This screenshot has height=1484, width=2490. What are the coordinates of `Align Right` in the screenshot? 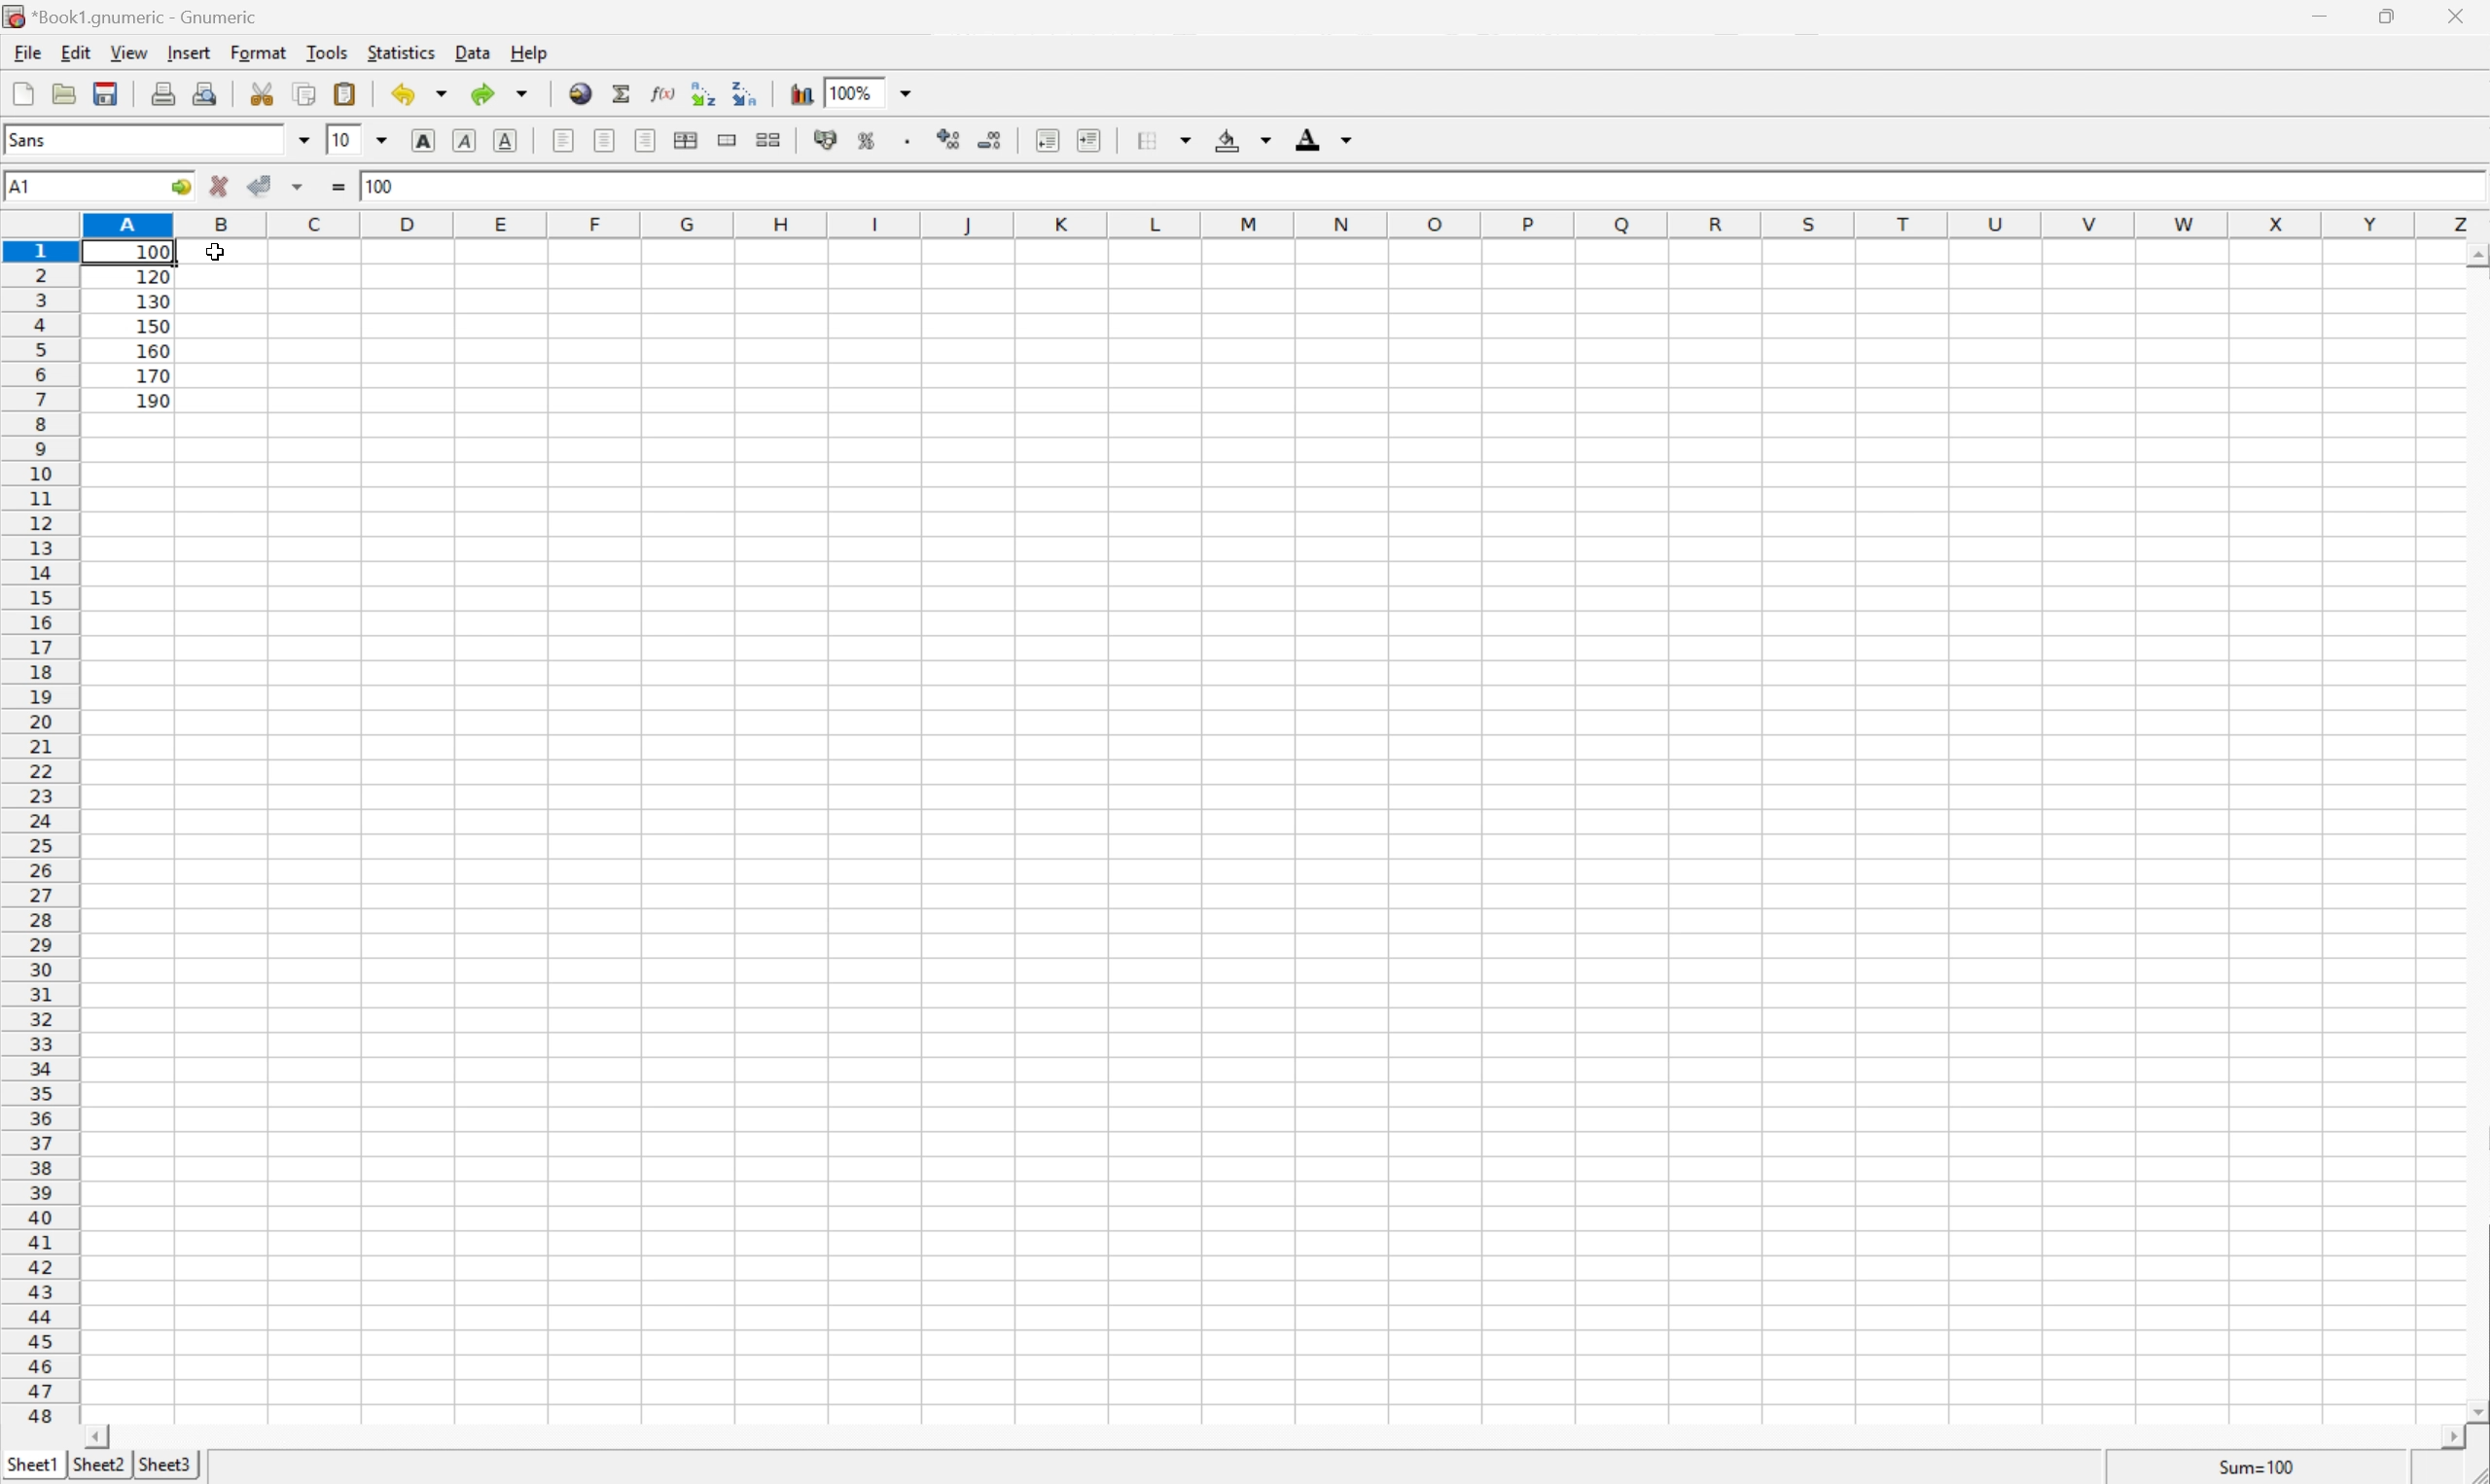 It's located at (646, 140).